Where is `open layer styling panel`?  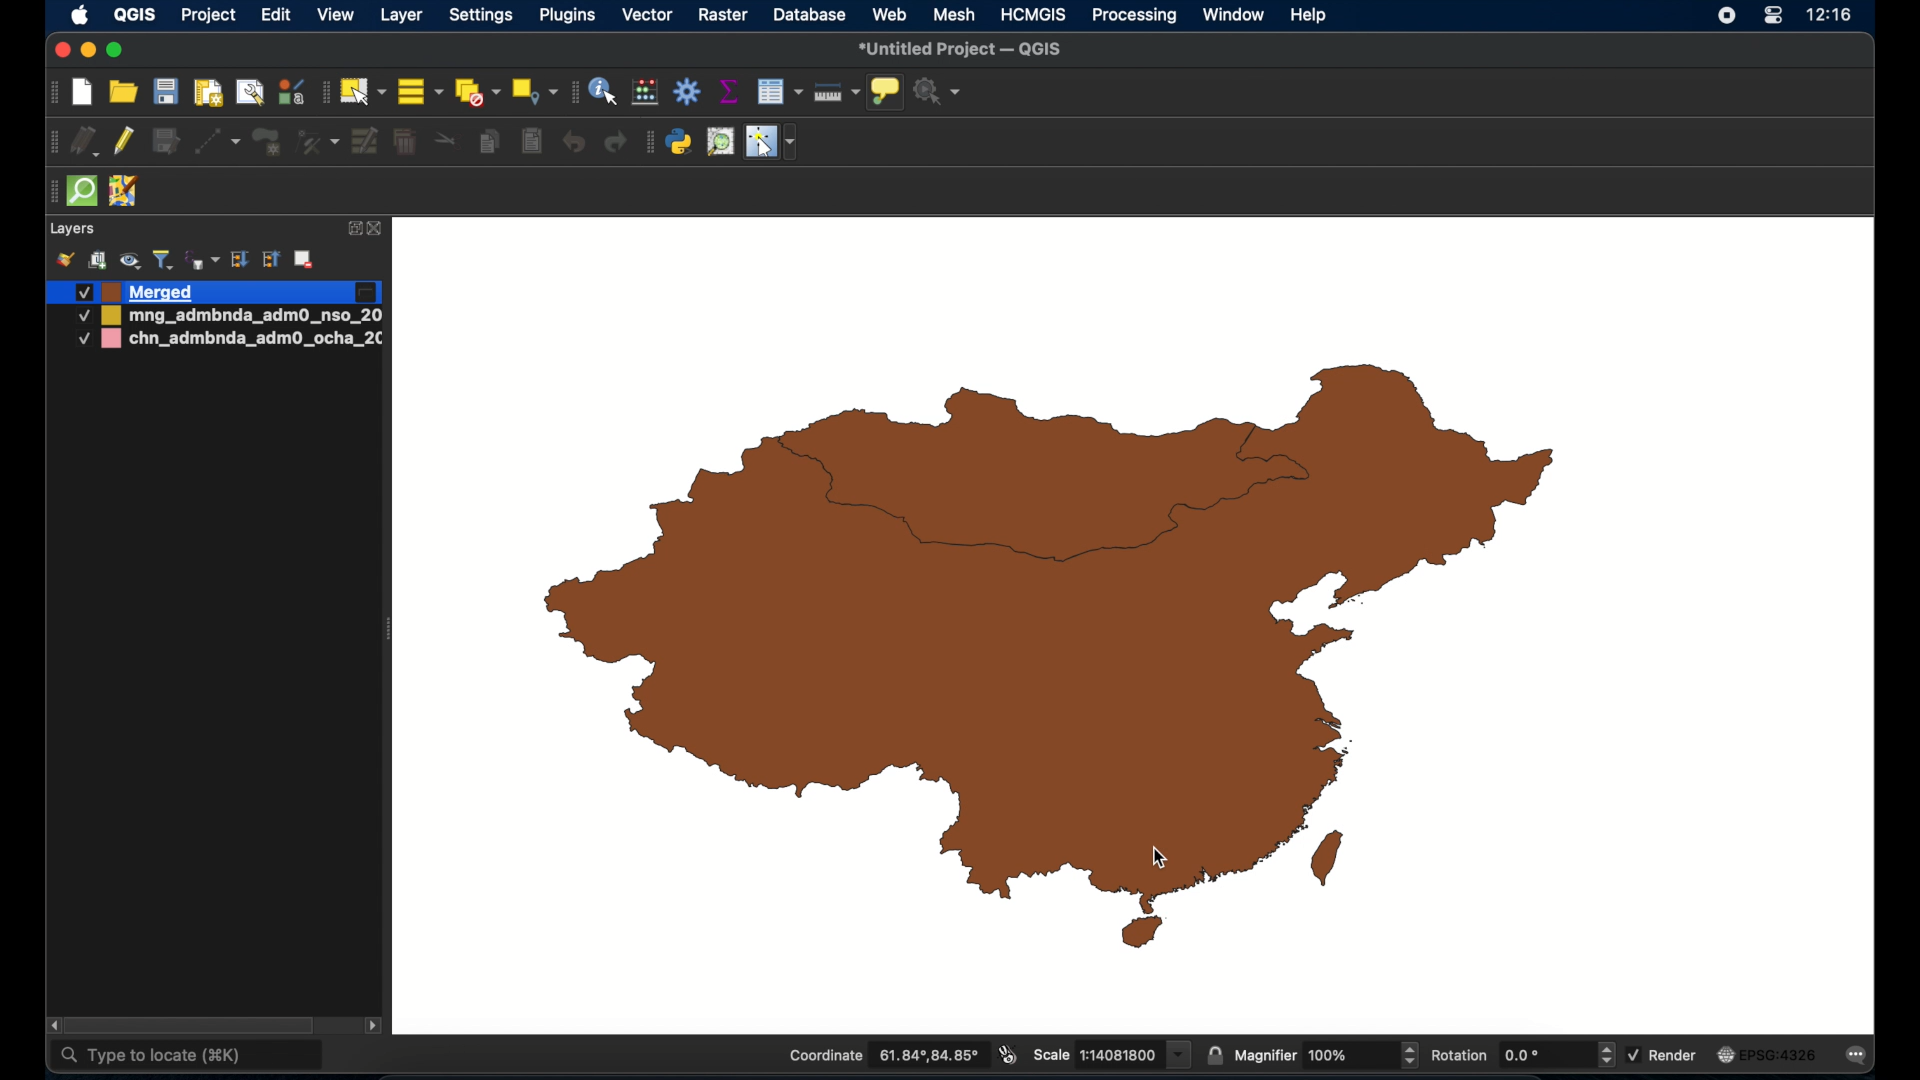
open layer styling panel is located at coordinates (65, 260).